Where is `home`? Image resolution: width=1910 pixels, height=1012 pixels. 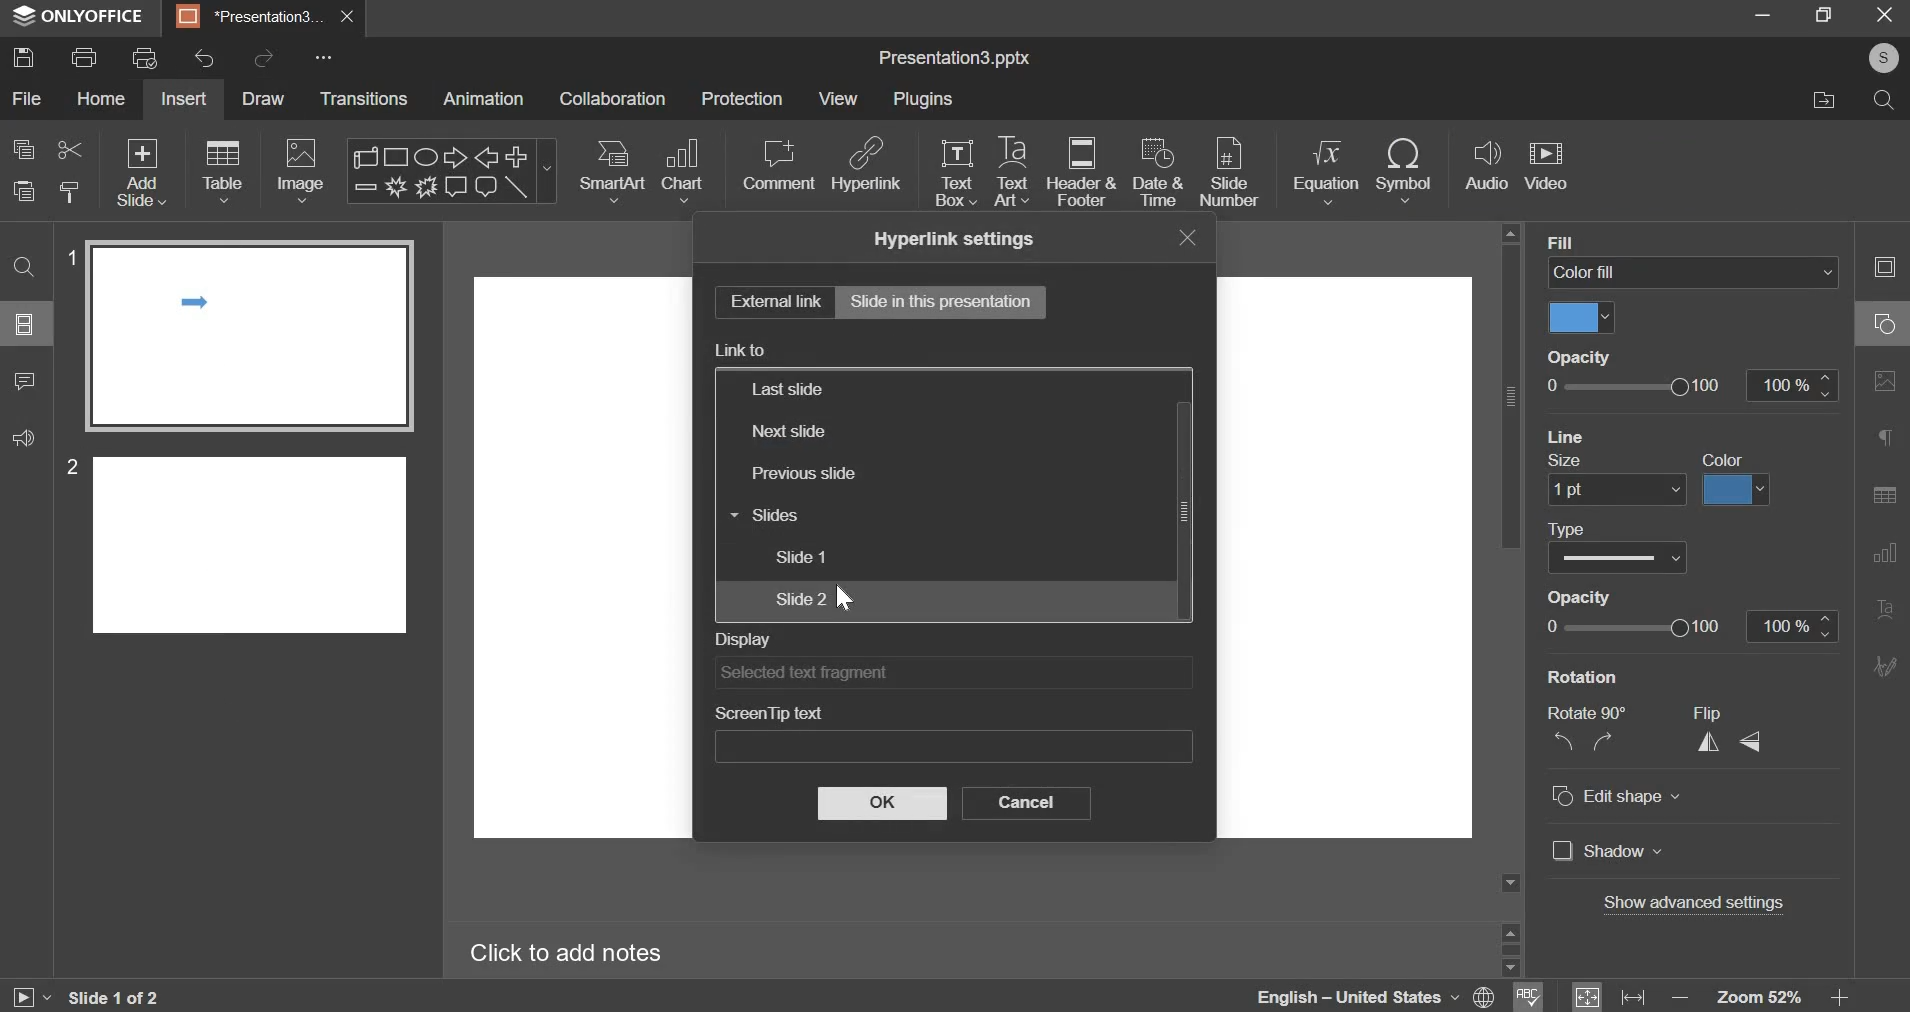
home is located at coordinates (102, 98).